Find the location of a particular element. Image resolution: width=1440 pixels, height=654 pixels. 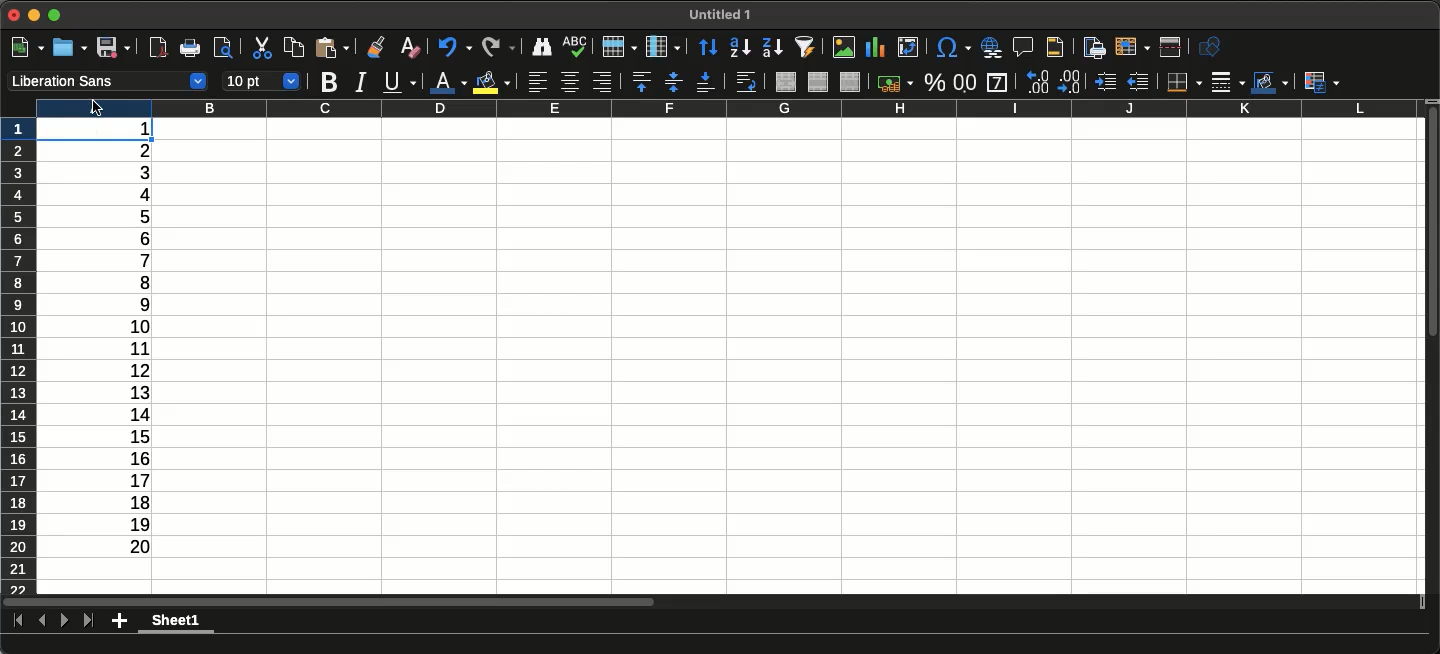

Clone is located at coordinates (375, 46).